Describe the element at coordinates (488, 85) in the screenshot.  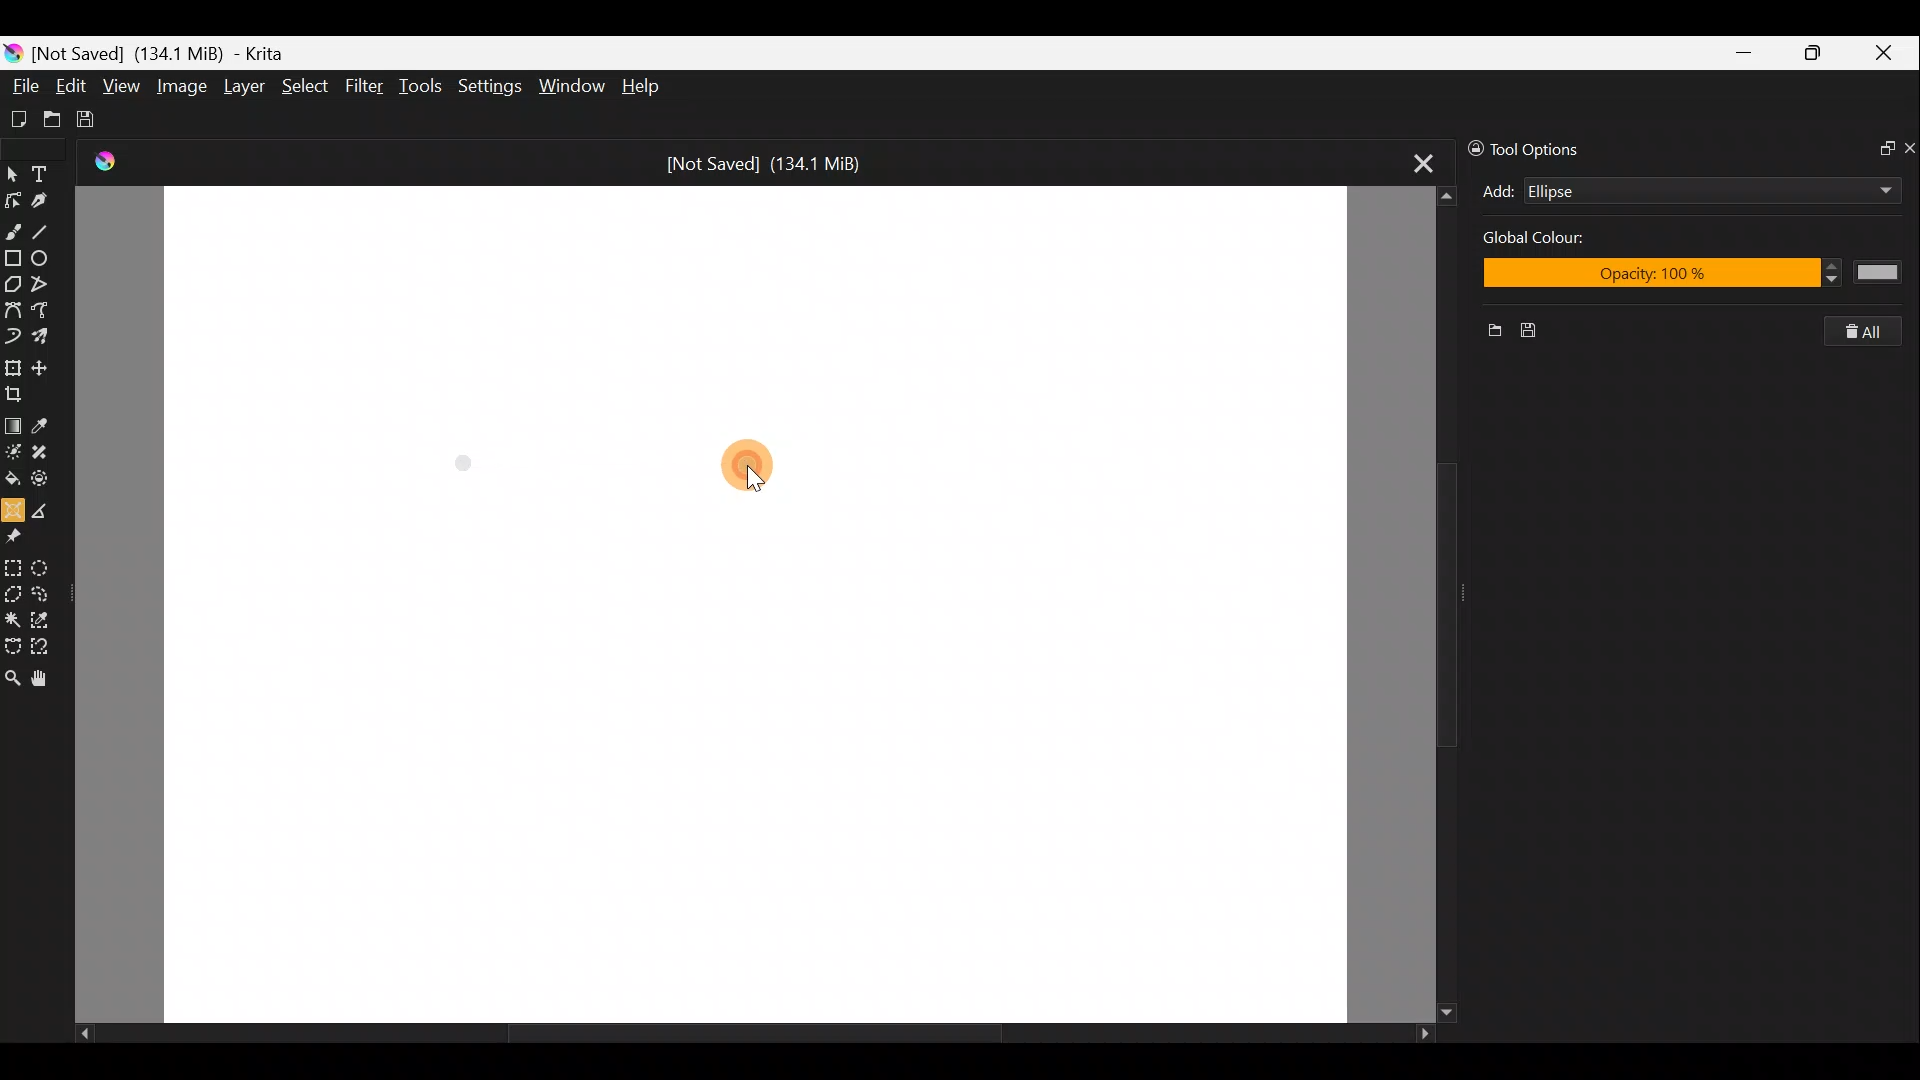
I see `Settings` at that location.